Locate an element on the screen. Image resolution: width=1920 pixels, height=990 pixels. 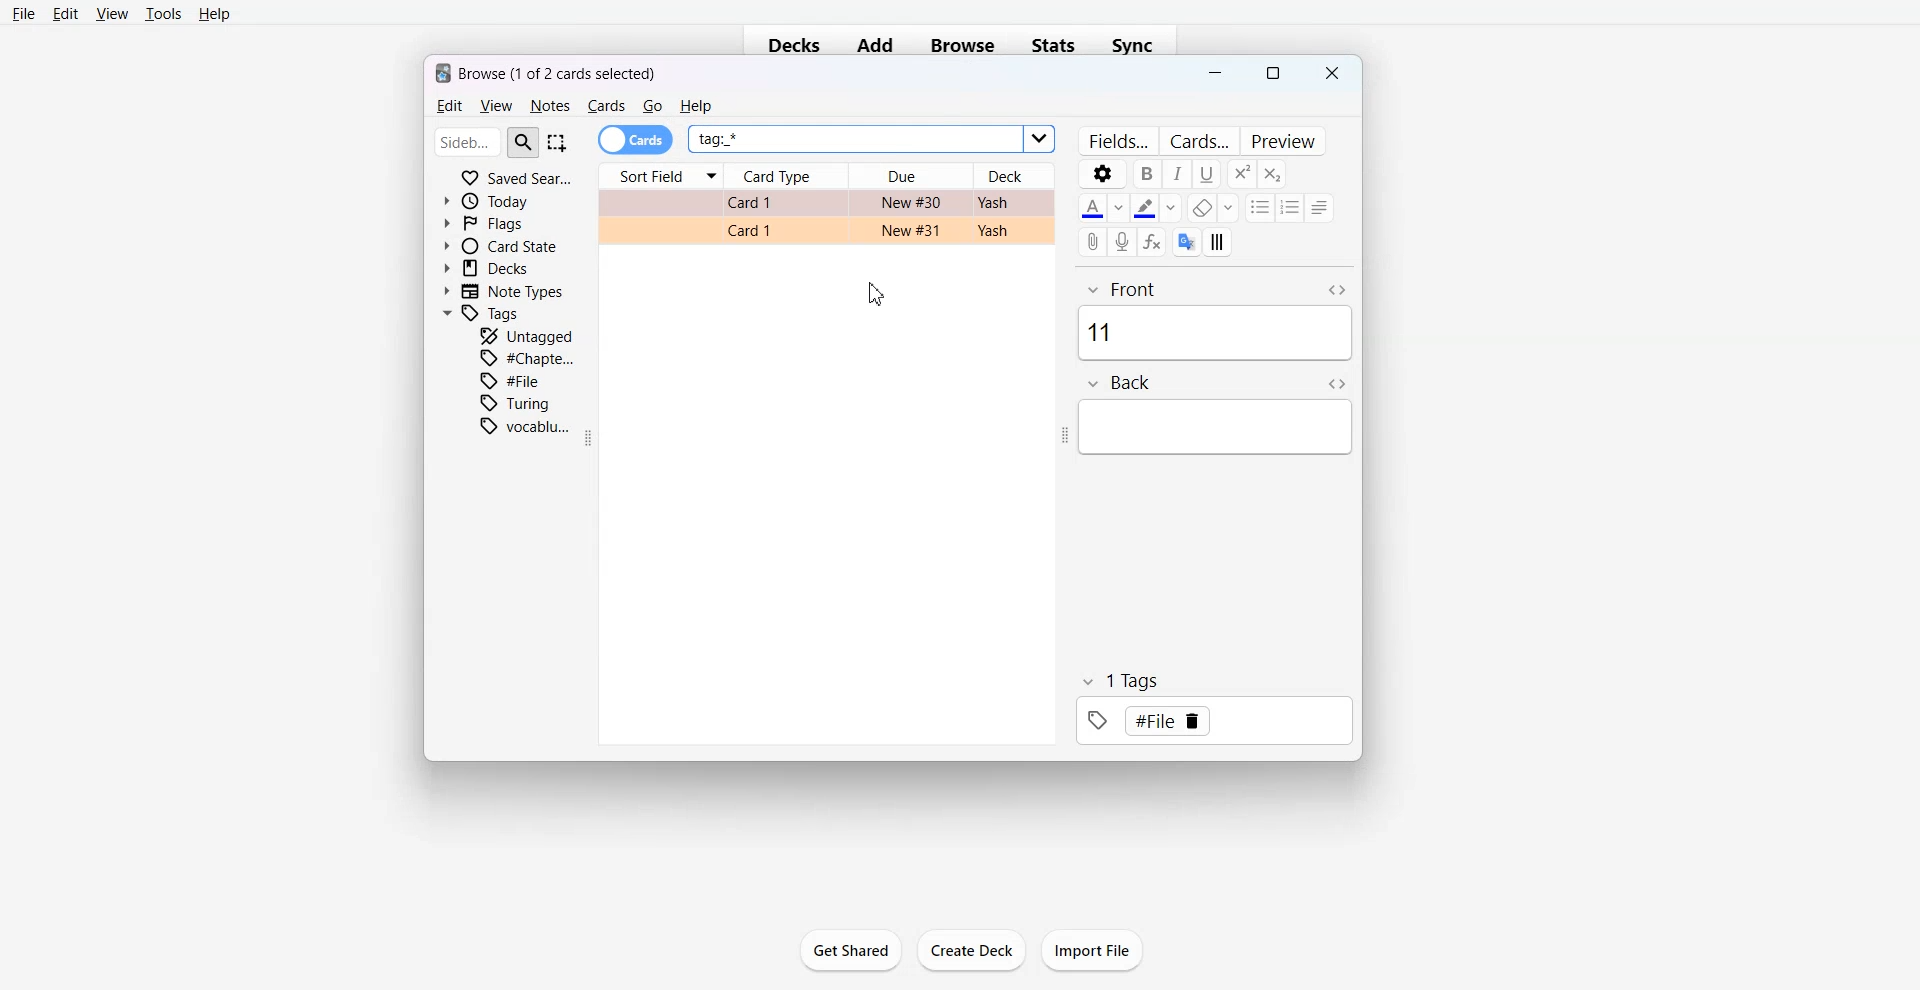
Cards is located at coordinates (1199, 140).